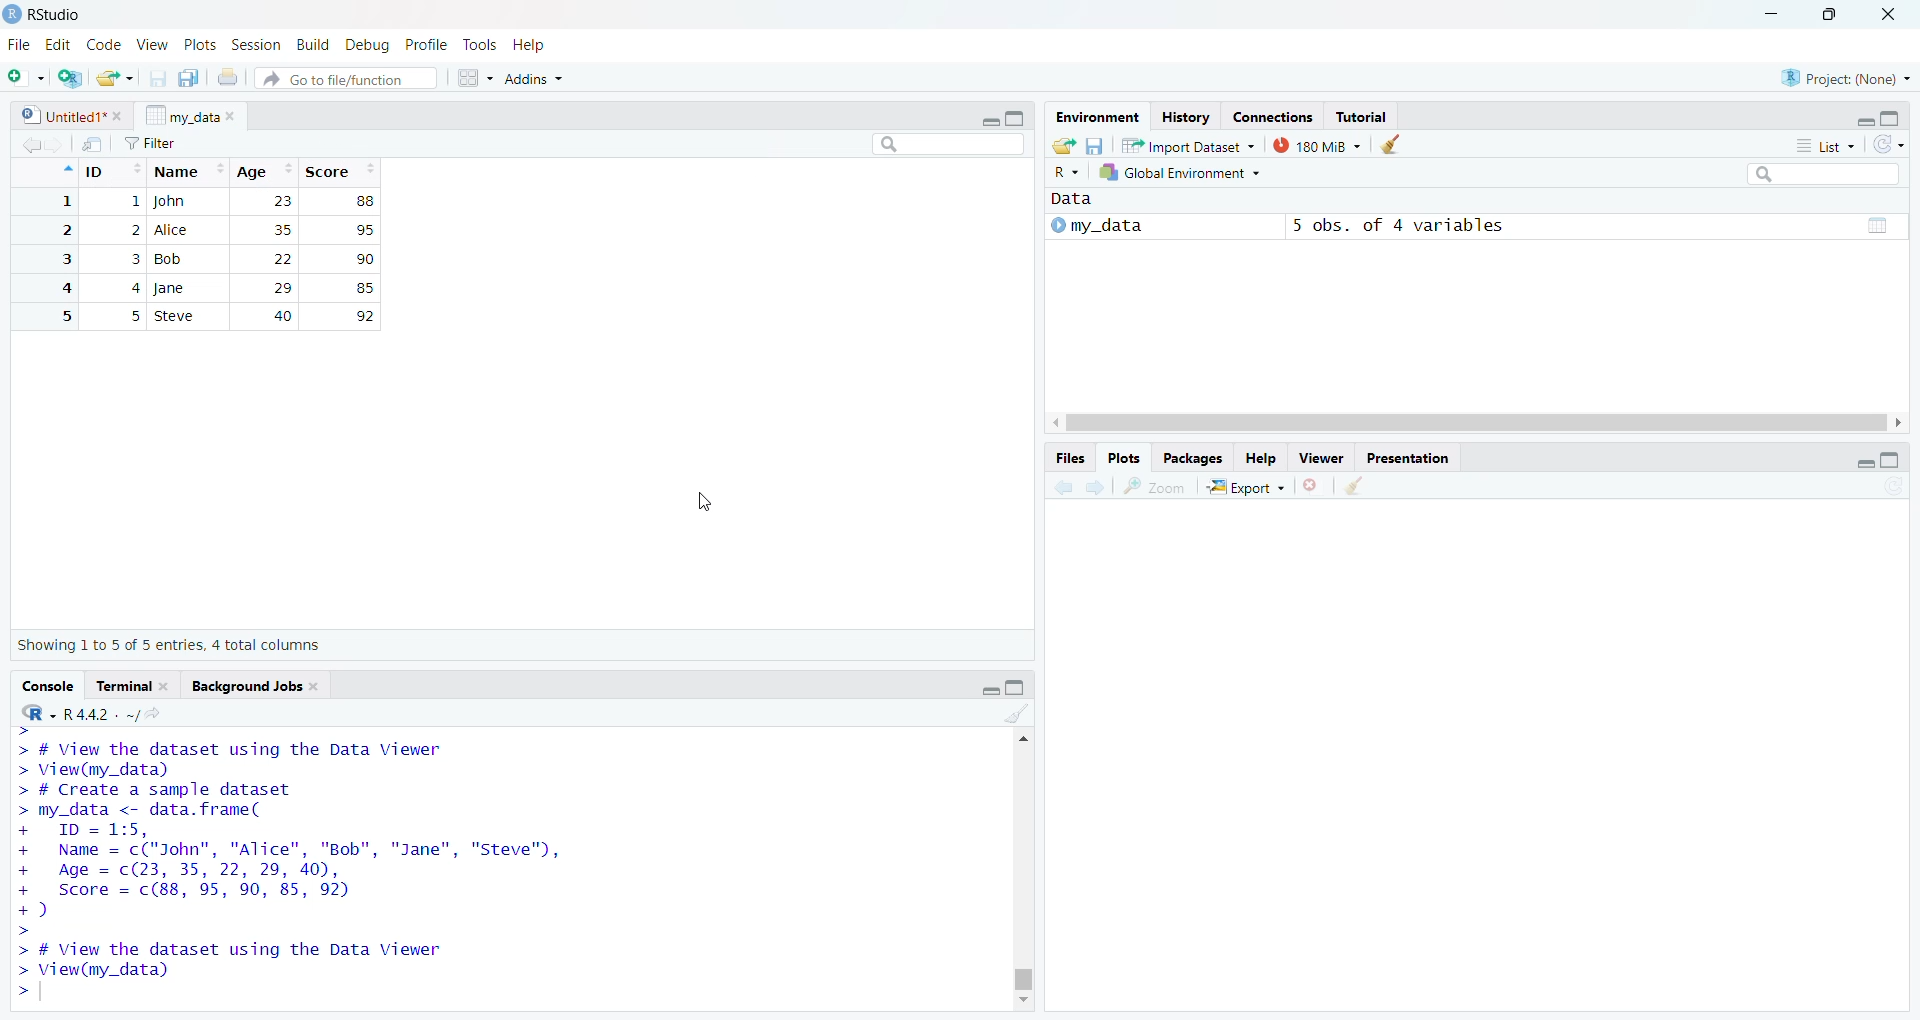 The image size is (1920, 1020). I want to click on 5 obs, of 4 variables, so click(1400, 224).